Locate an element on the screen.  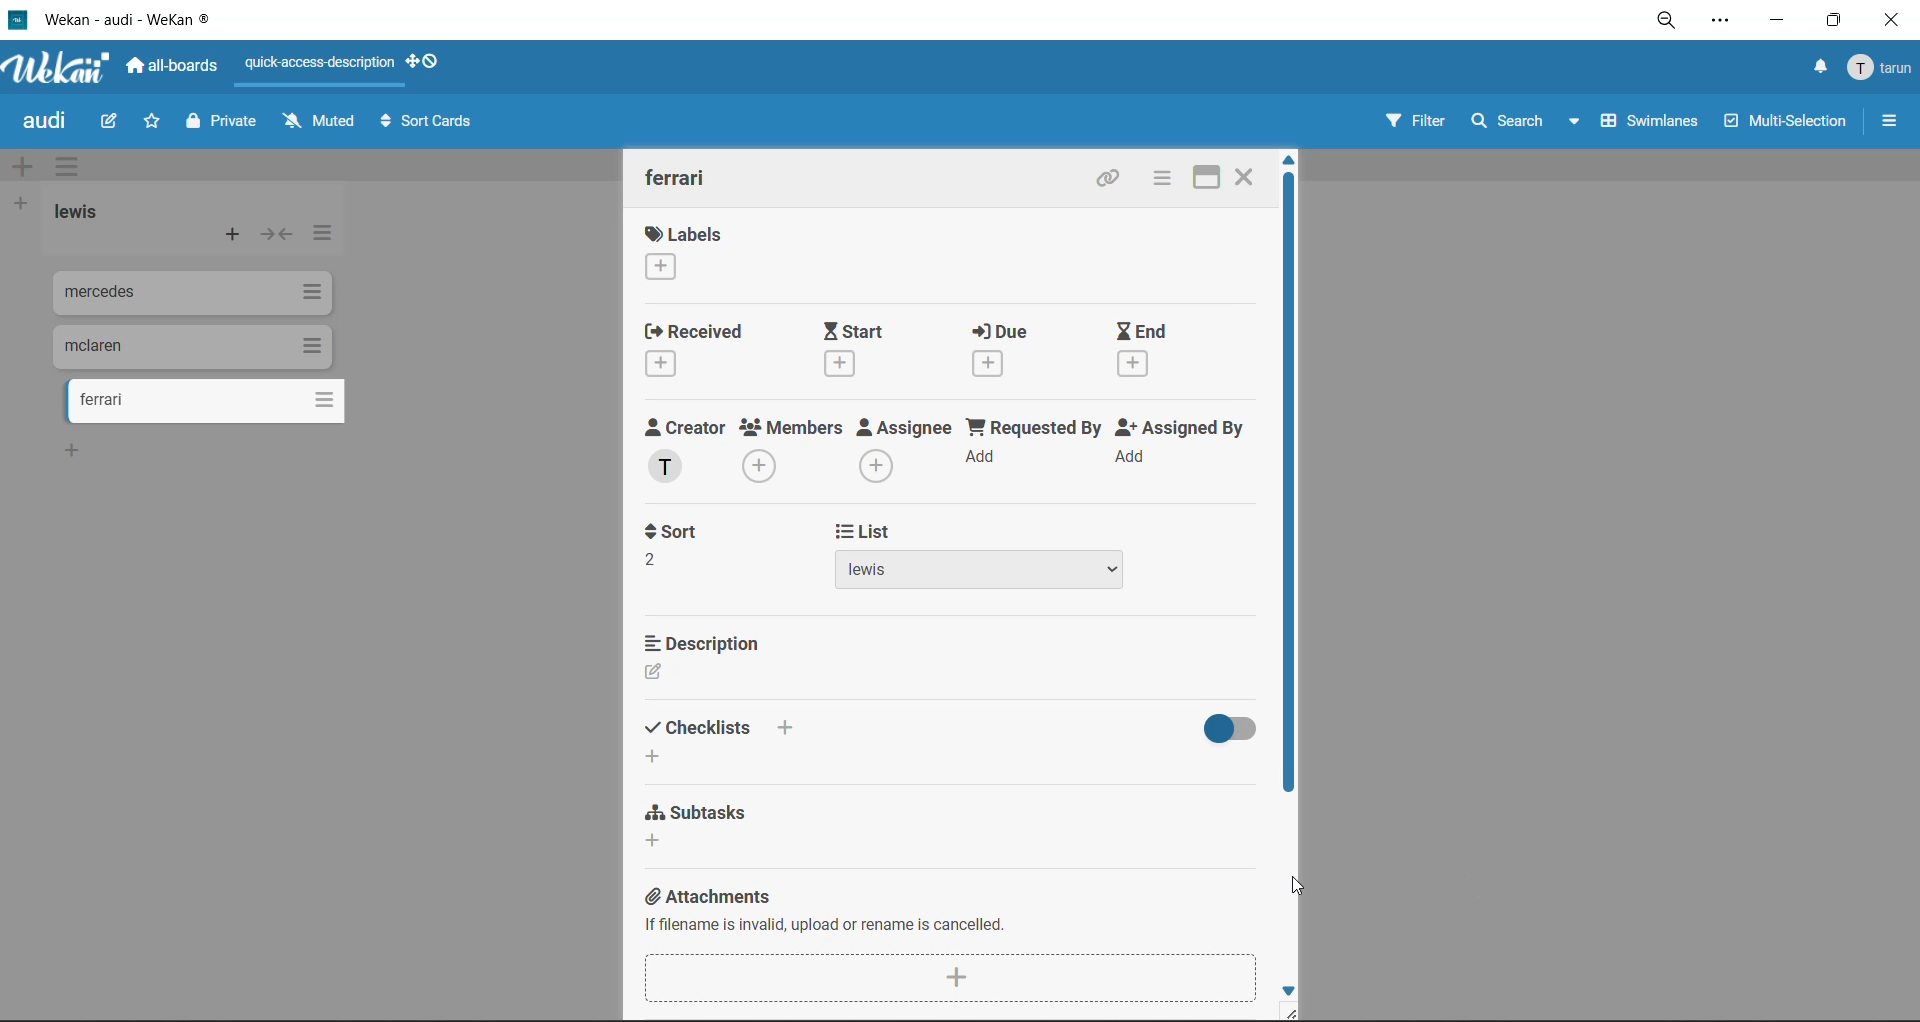
quick access description is located at coordinates (316, 70).